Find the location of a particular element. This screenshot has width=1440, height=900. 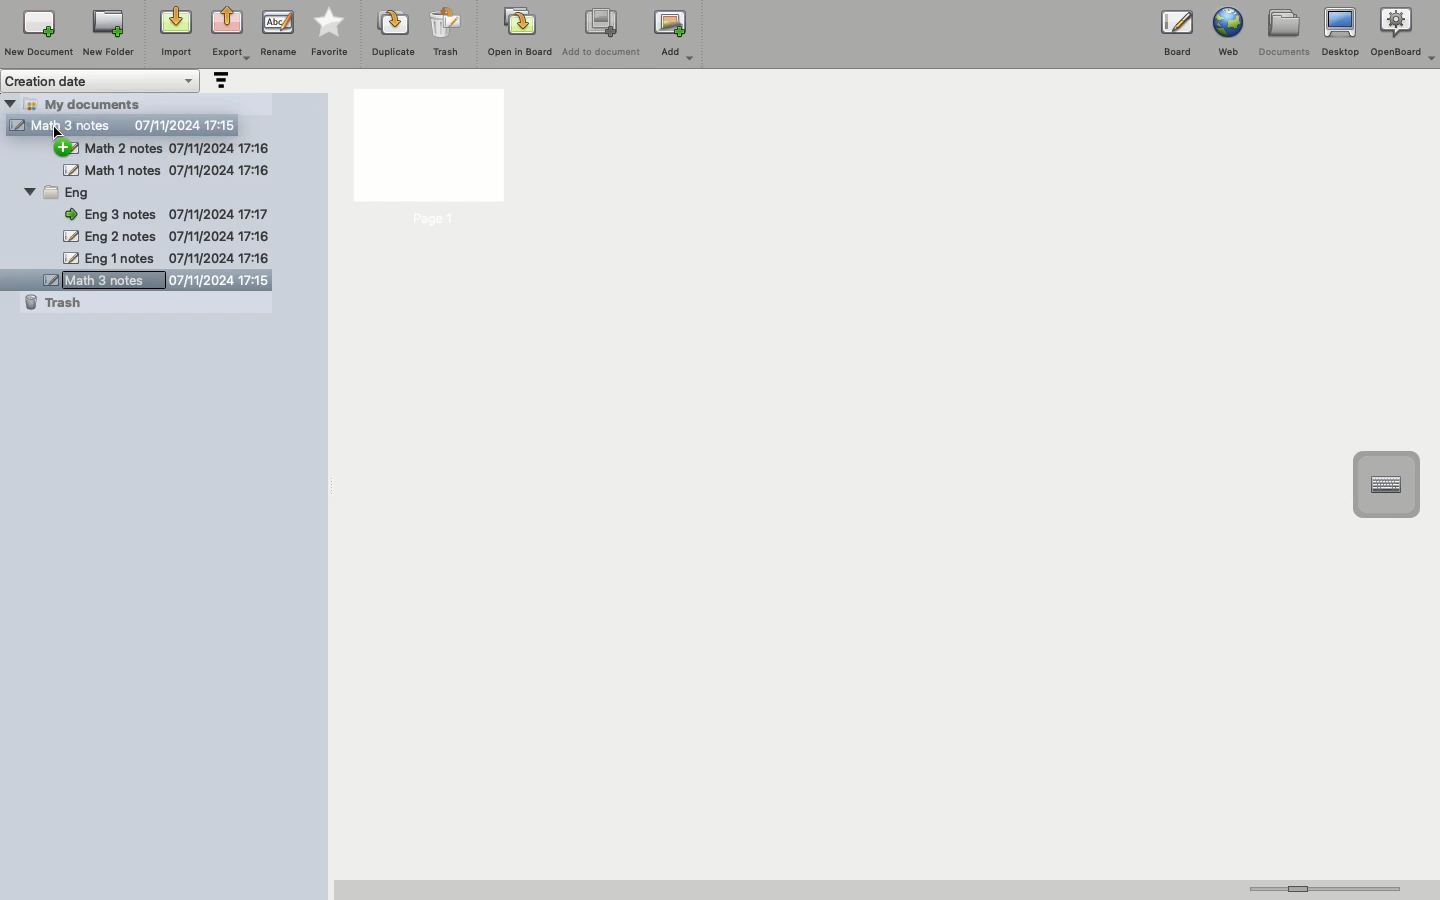

Desktop is located at coordinates (1340, 33).